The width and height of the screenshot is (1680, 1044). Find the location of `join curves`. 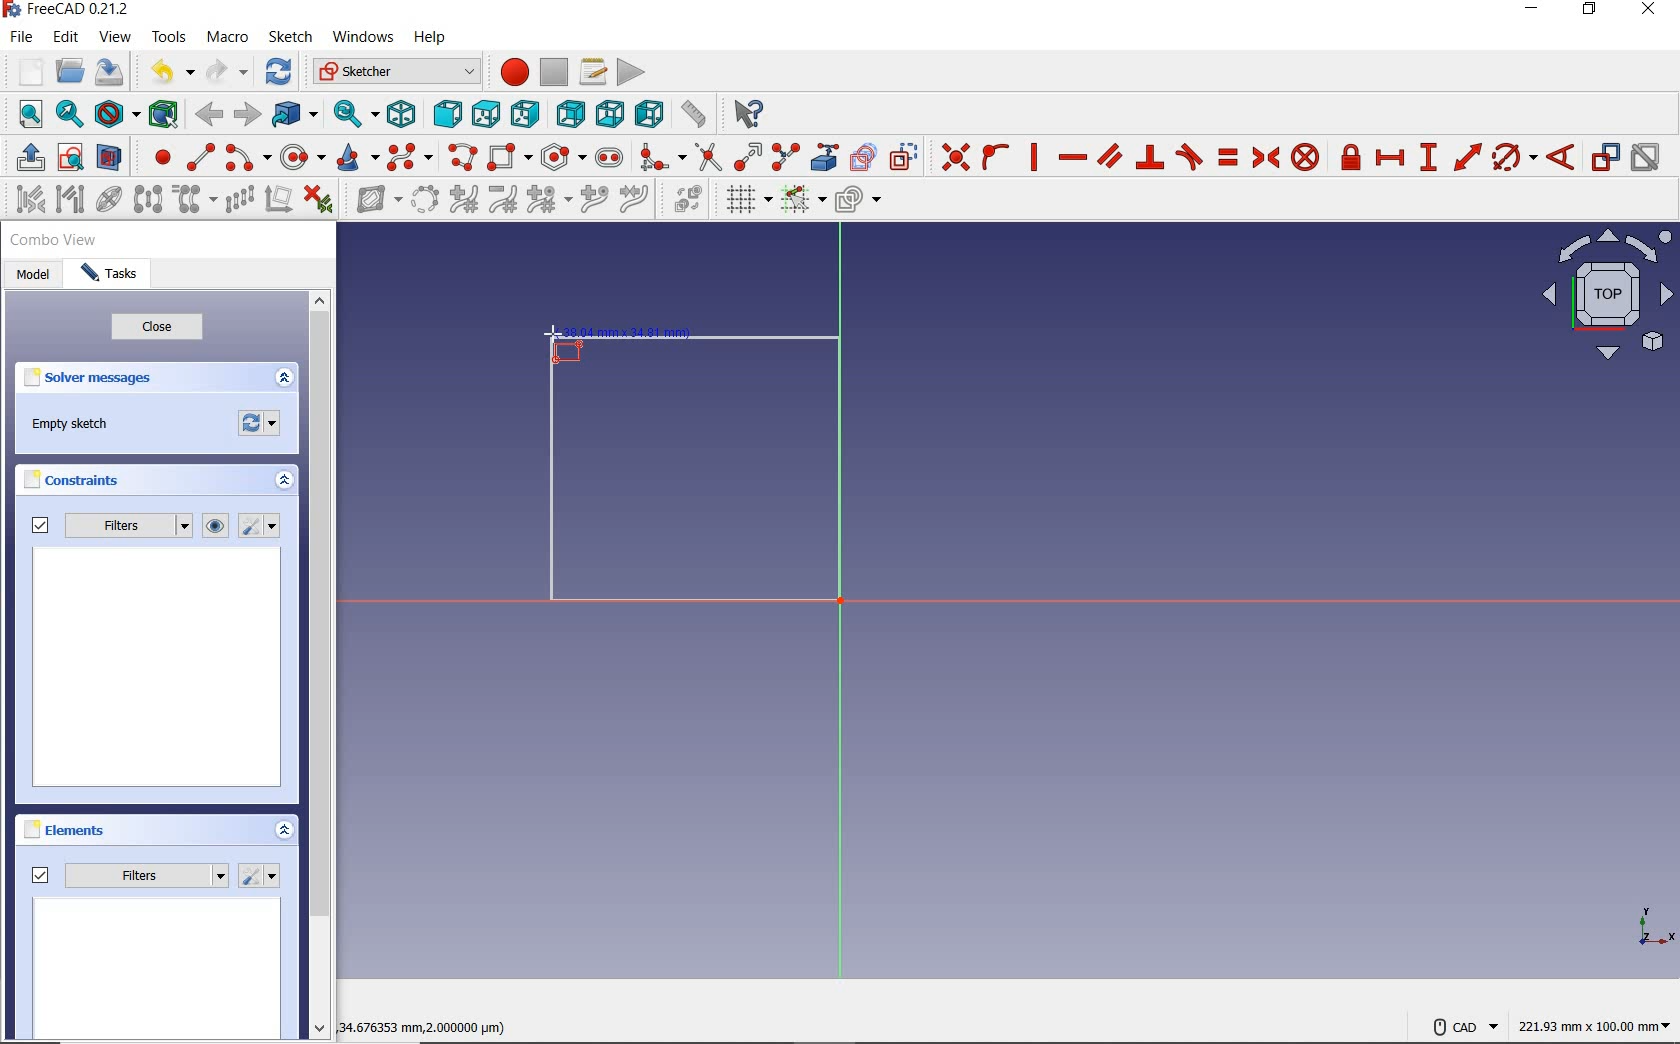

join curves is located at coordinates (635, 201).